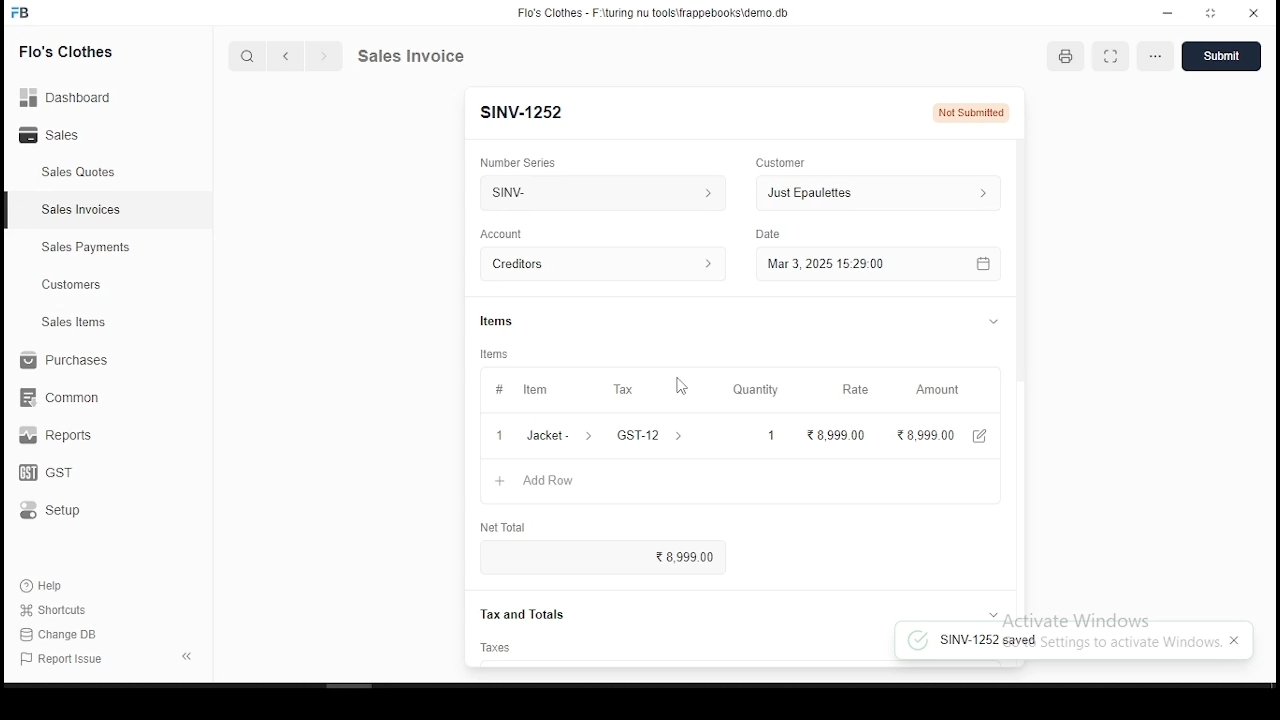 The width and height of the screenshot is (1280, 720). Describe the element at coordinates (769, 231) in the screenshot. I see `type` at that location.